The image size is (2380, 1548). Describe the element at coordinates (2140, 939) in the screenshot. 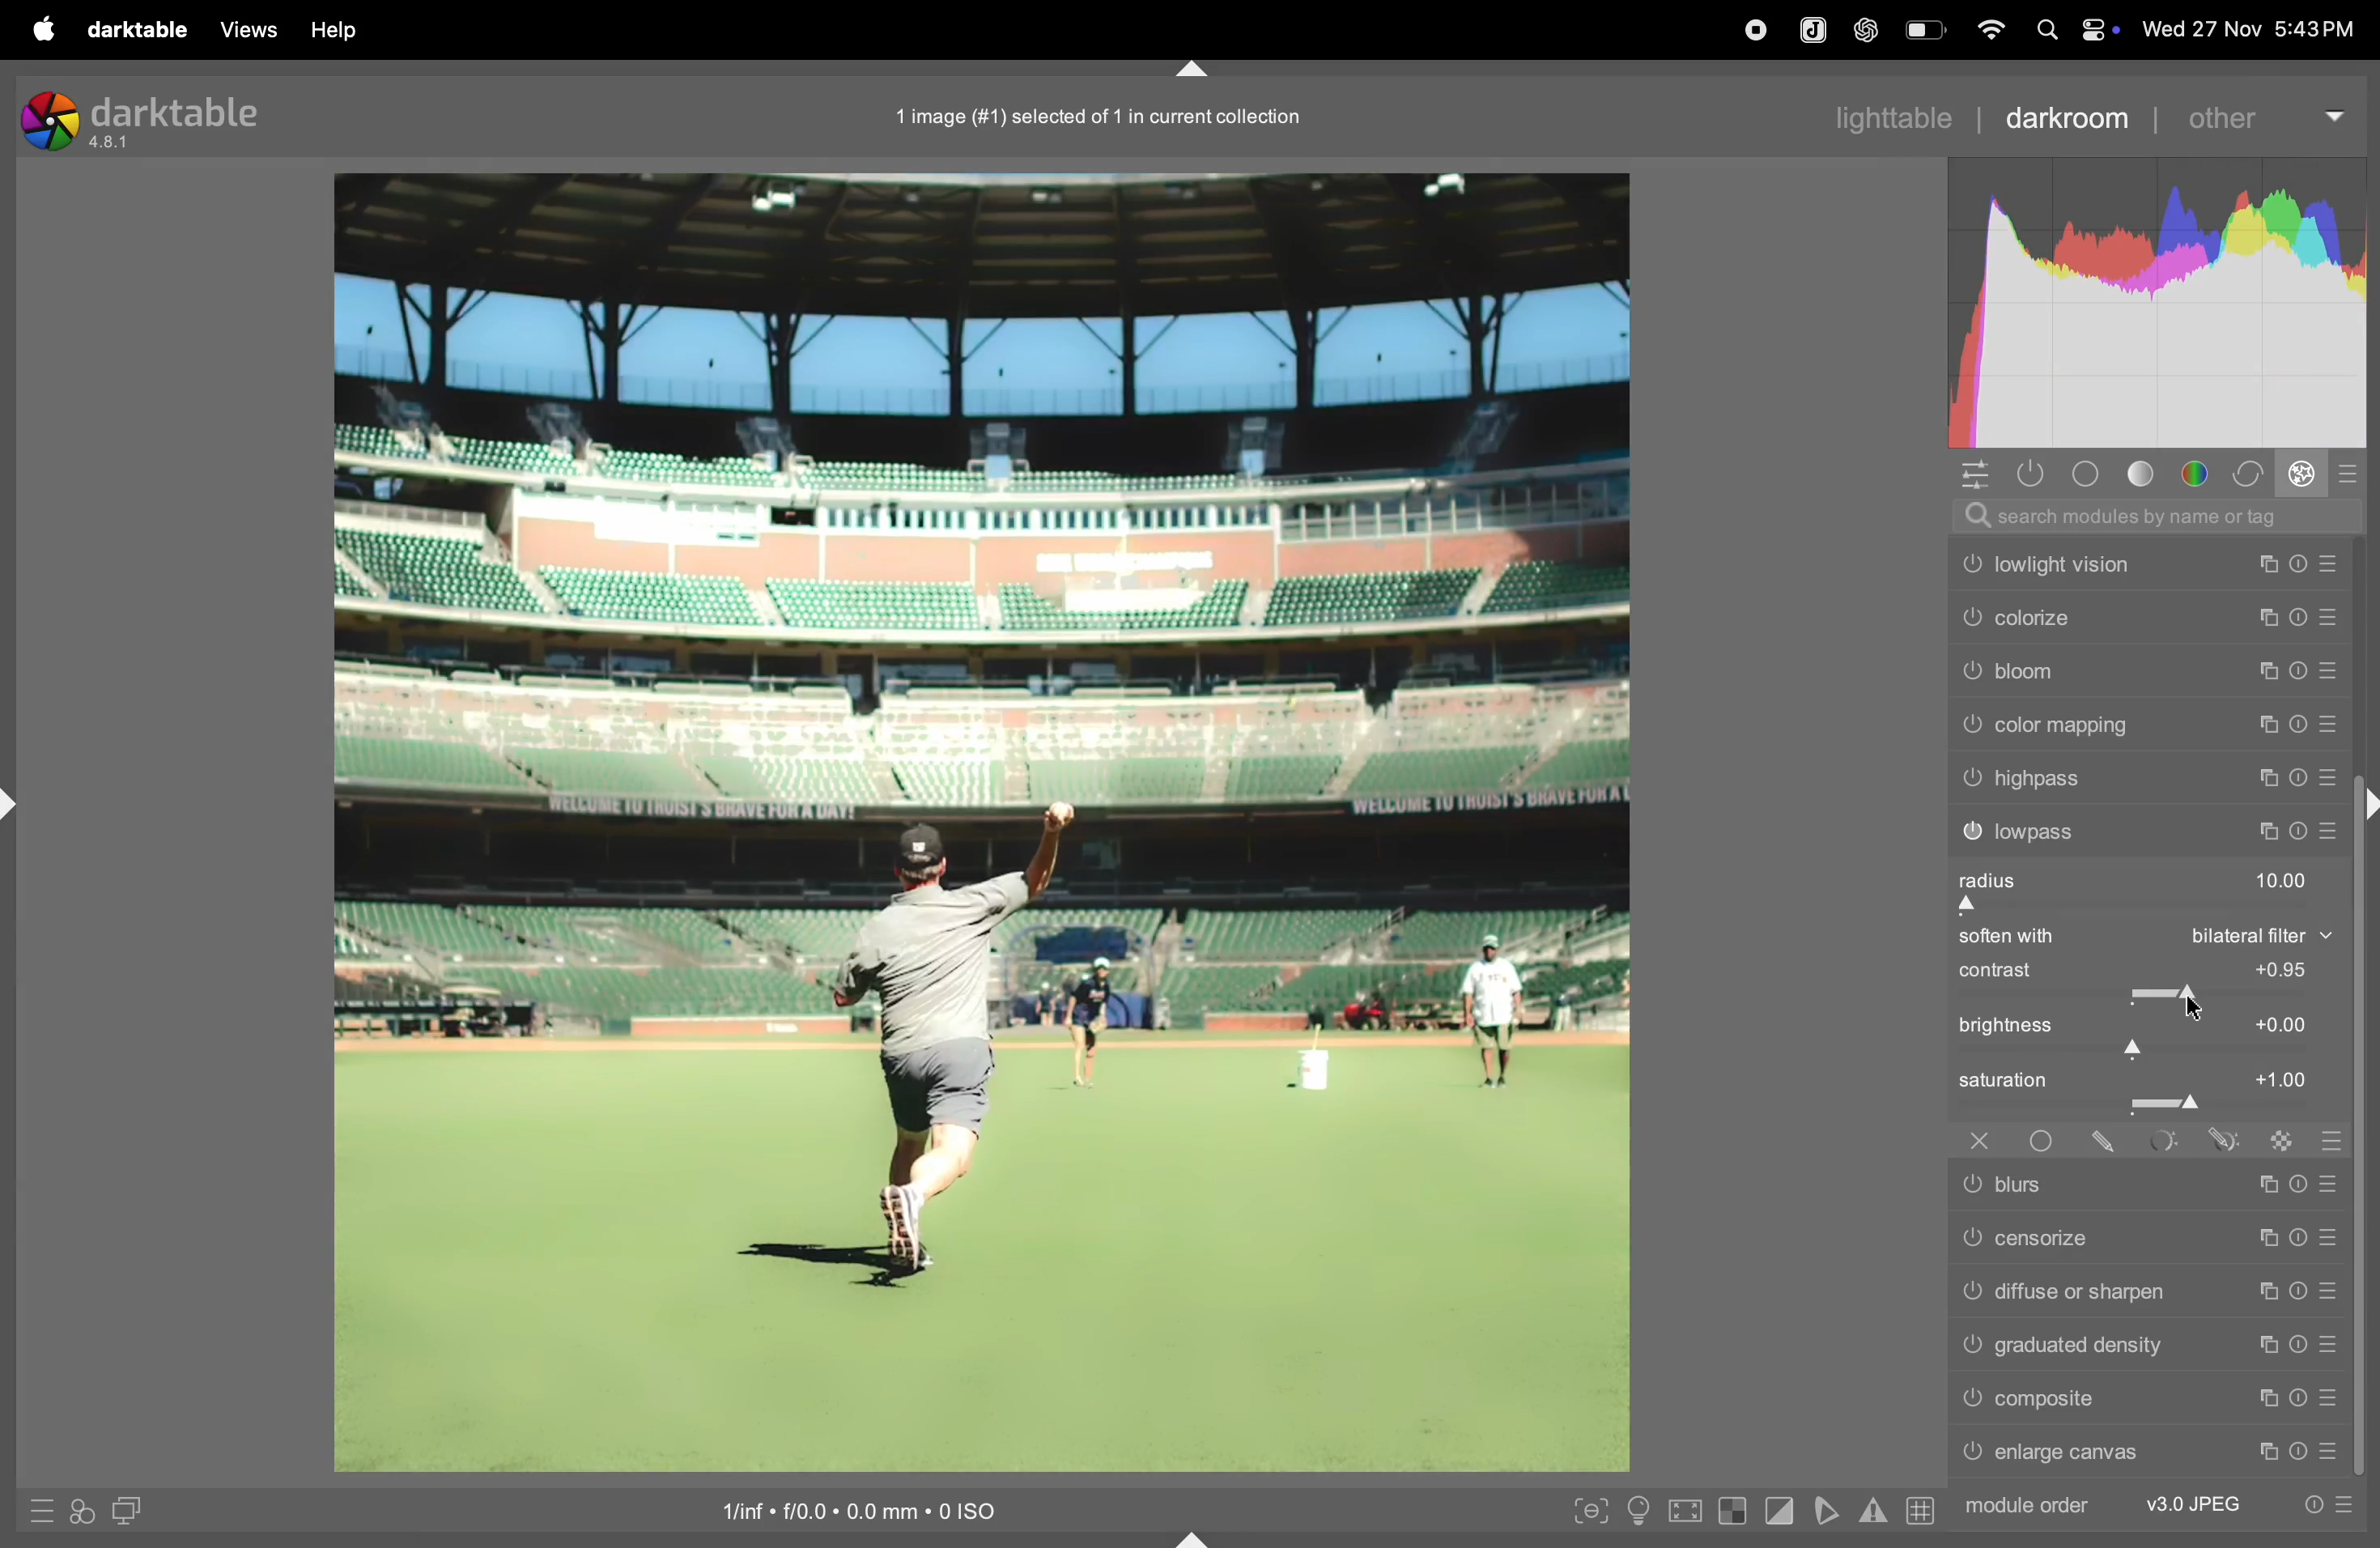

I see `soften with bilateral filter` at that location.